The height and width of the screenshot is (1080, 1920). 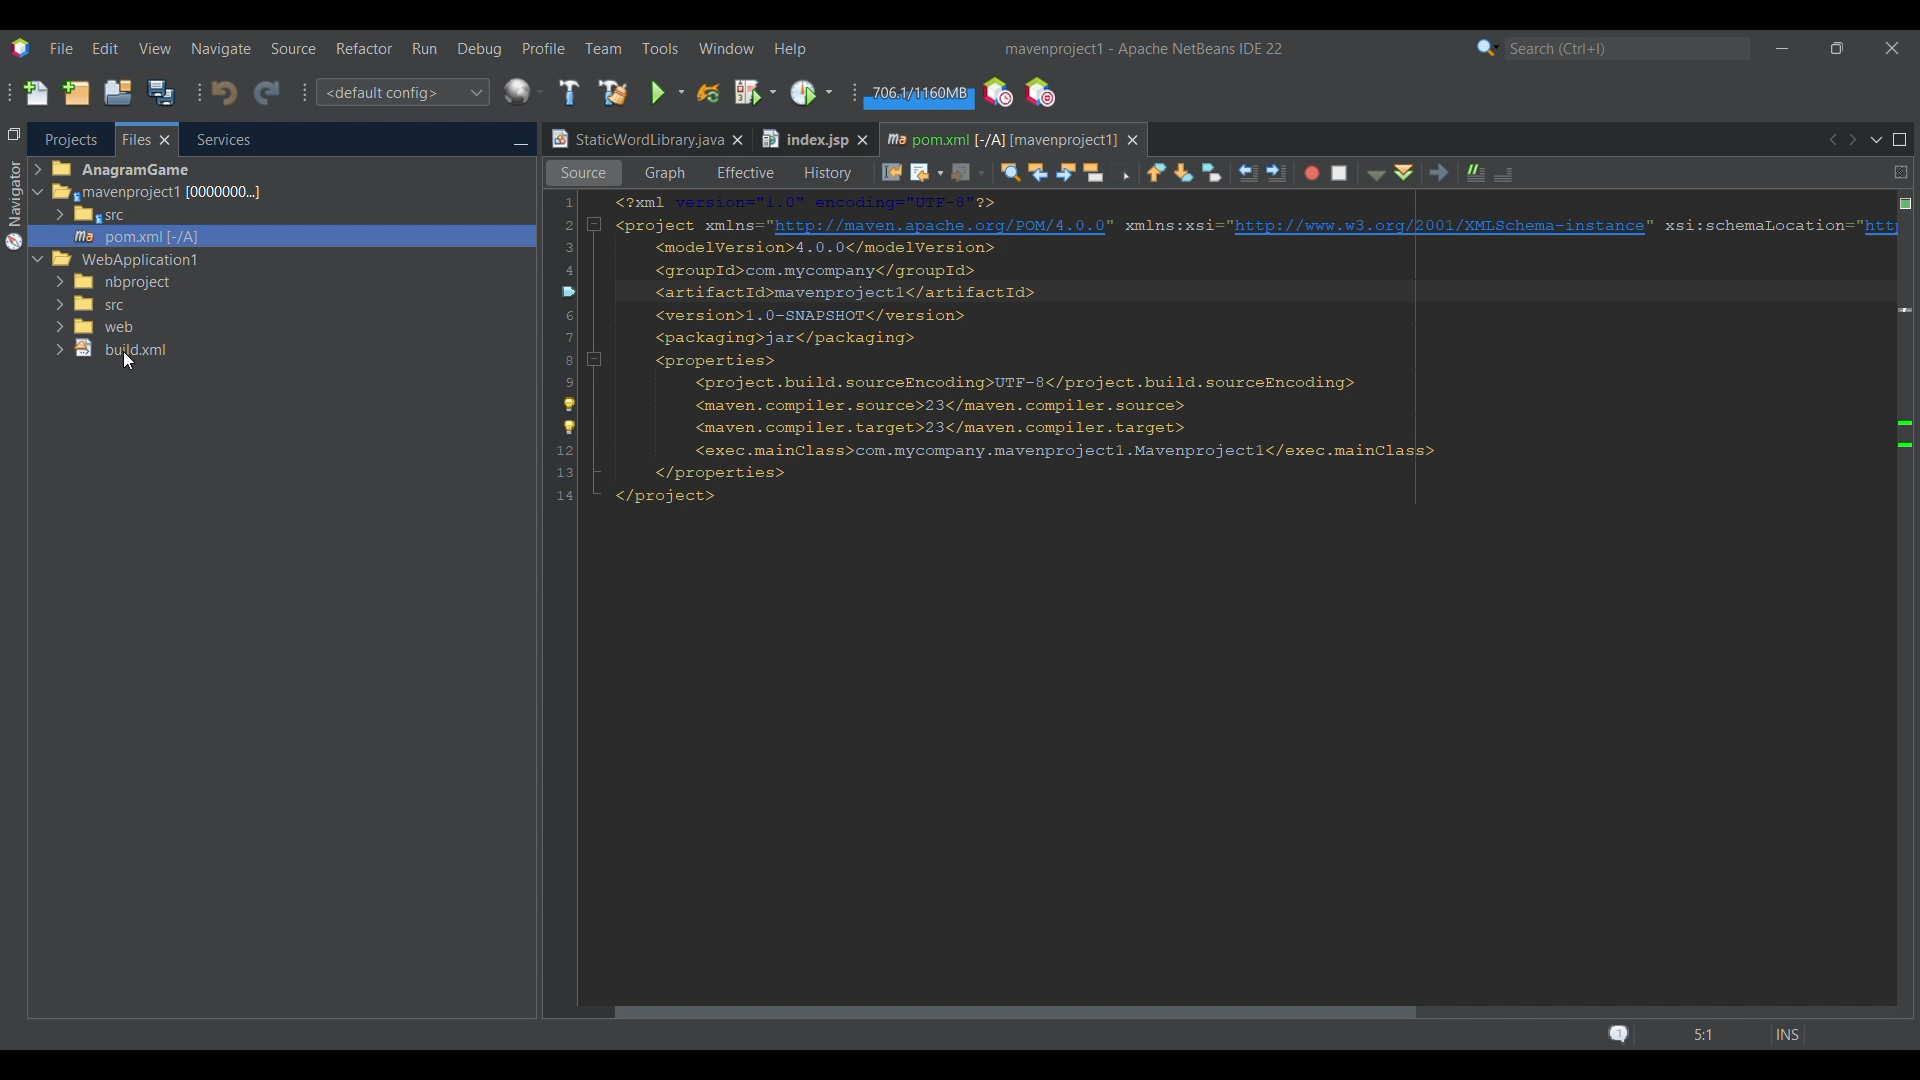 I want to click on Code in current tab, so click(x=1222, y=353).